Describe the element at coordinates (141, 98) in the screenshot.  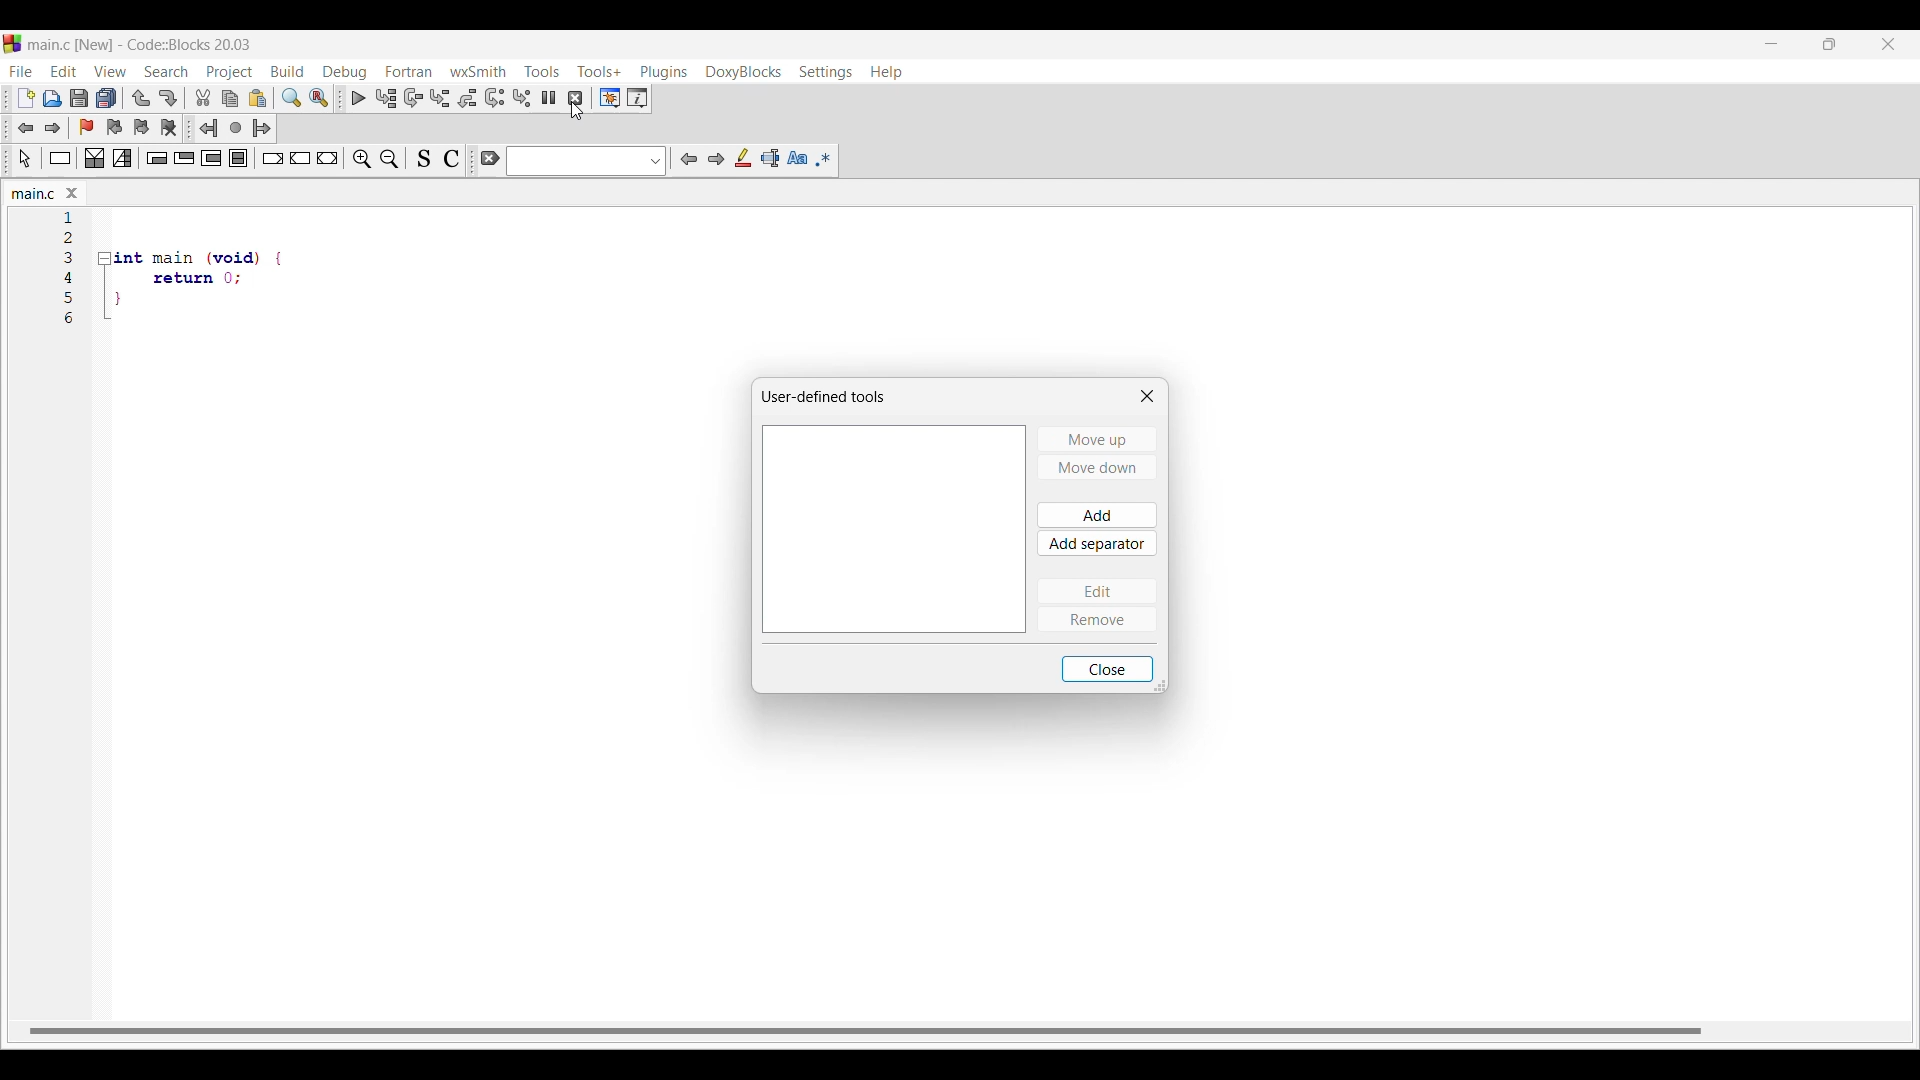
I see `Undo` at that location.